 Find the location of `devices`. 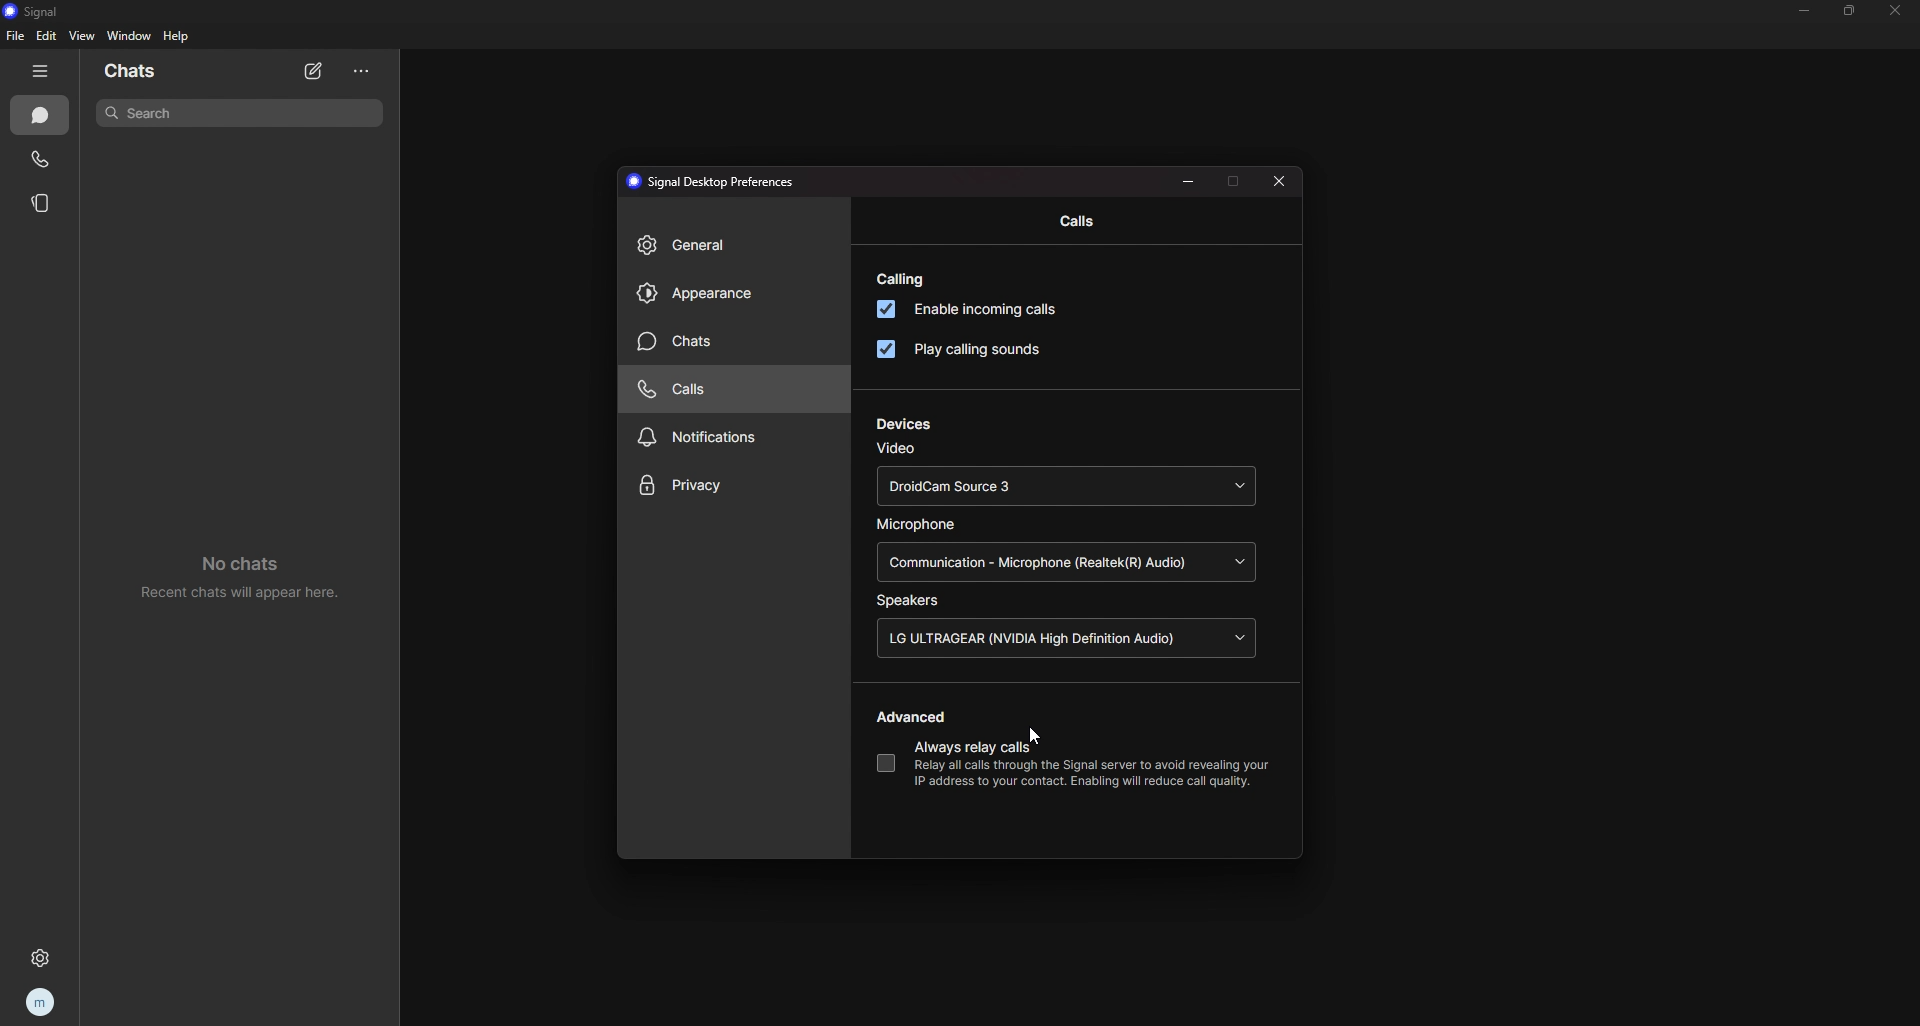

devices is located at coordinates (907, 424).